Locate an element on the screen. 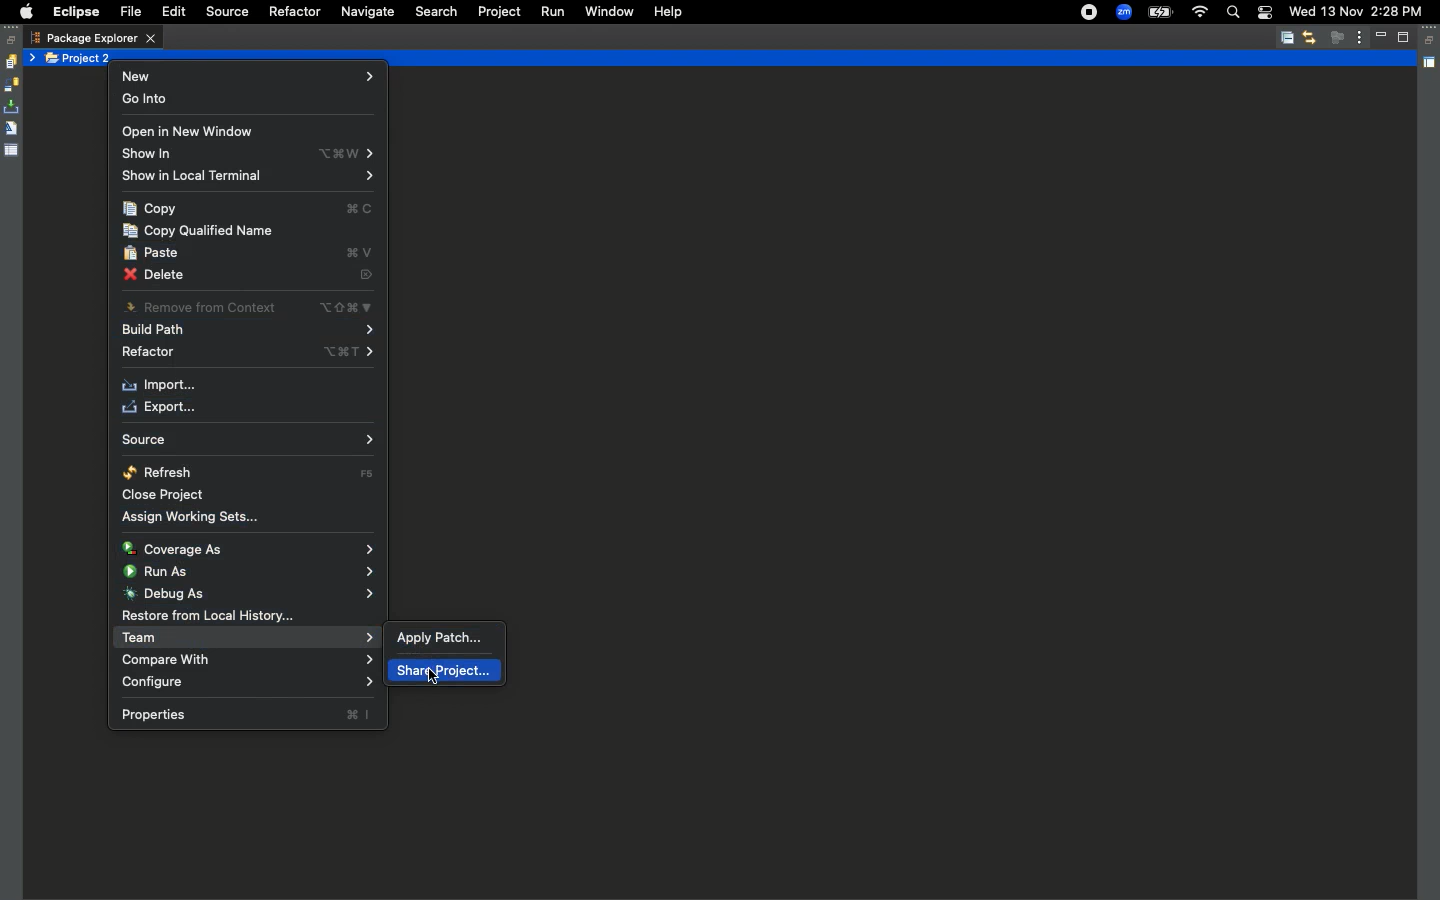 This screenshot has width=1440, height=900. Maximize is located at coordinates (1405, 37).